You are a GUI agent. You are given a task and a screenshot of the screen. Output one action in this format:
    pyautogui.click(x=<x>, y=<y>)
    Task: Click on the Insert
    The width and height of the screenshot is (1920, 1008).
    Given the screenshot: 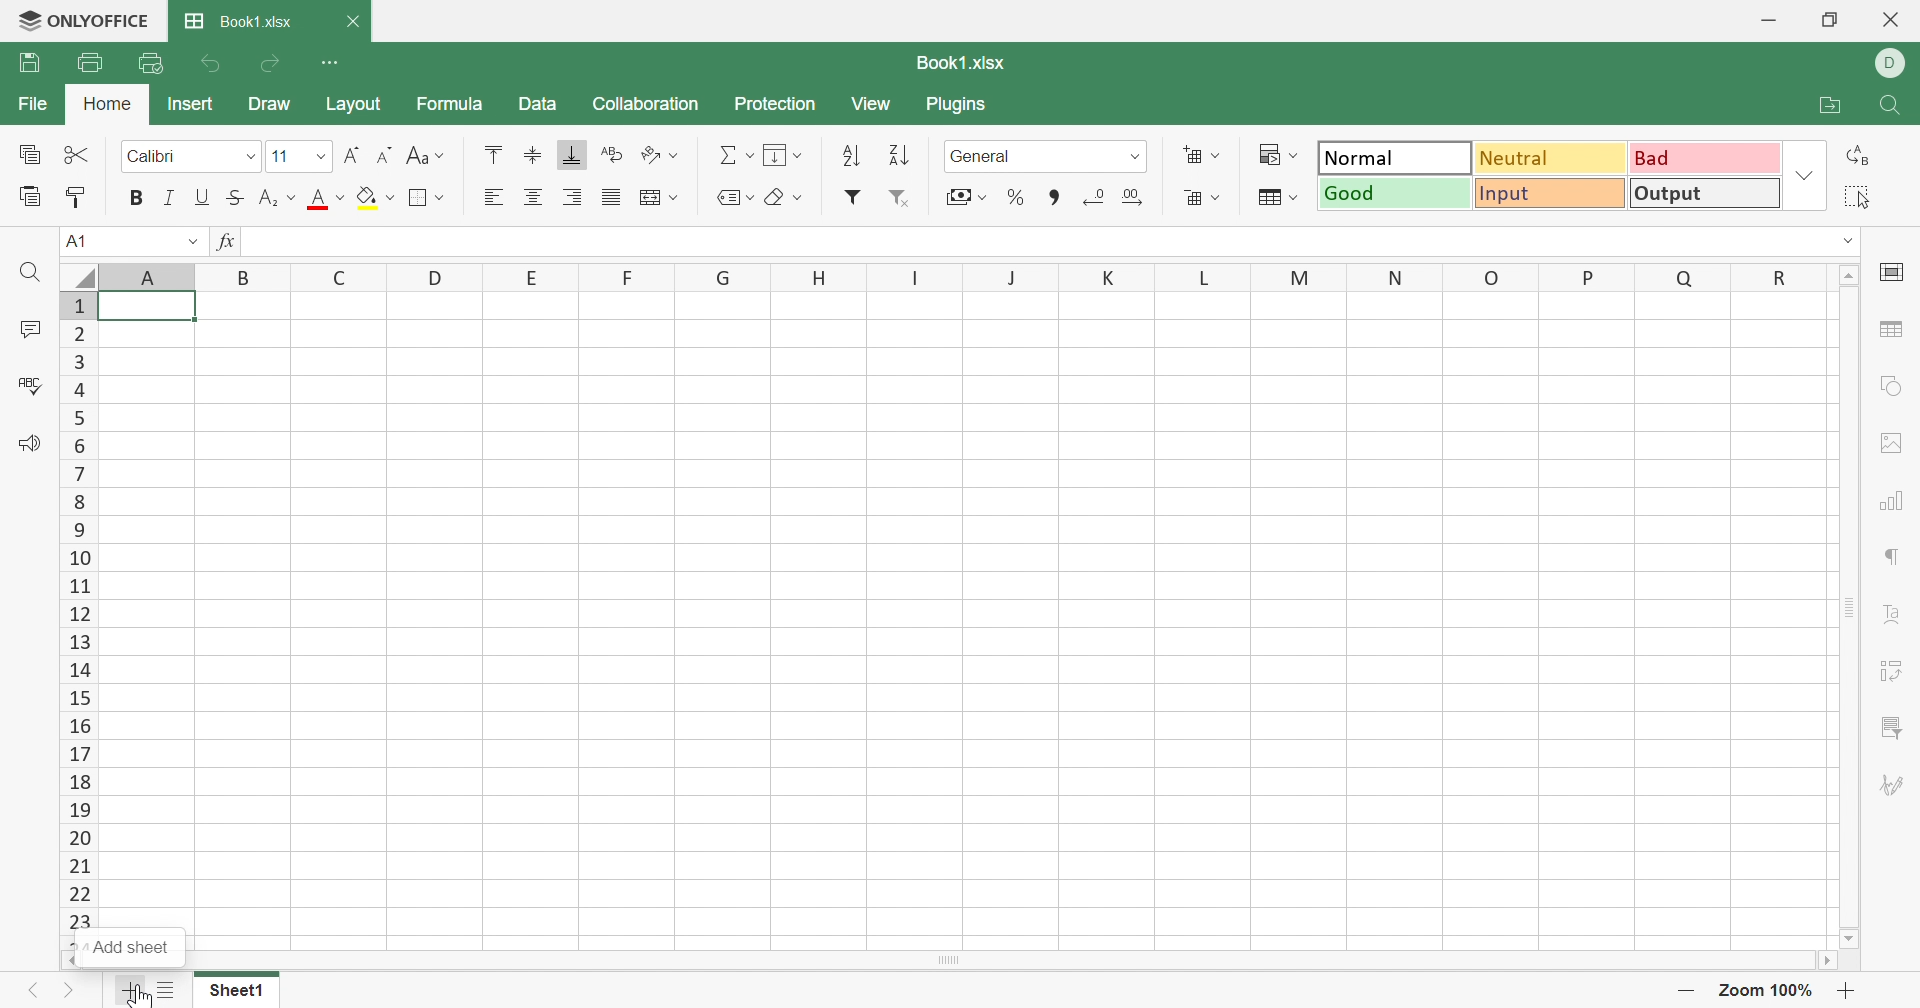 What is the action you would take?
    pyautogui.click(x=191, y=104)
    